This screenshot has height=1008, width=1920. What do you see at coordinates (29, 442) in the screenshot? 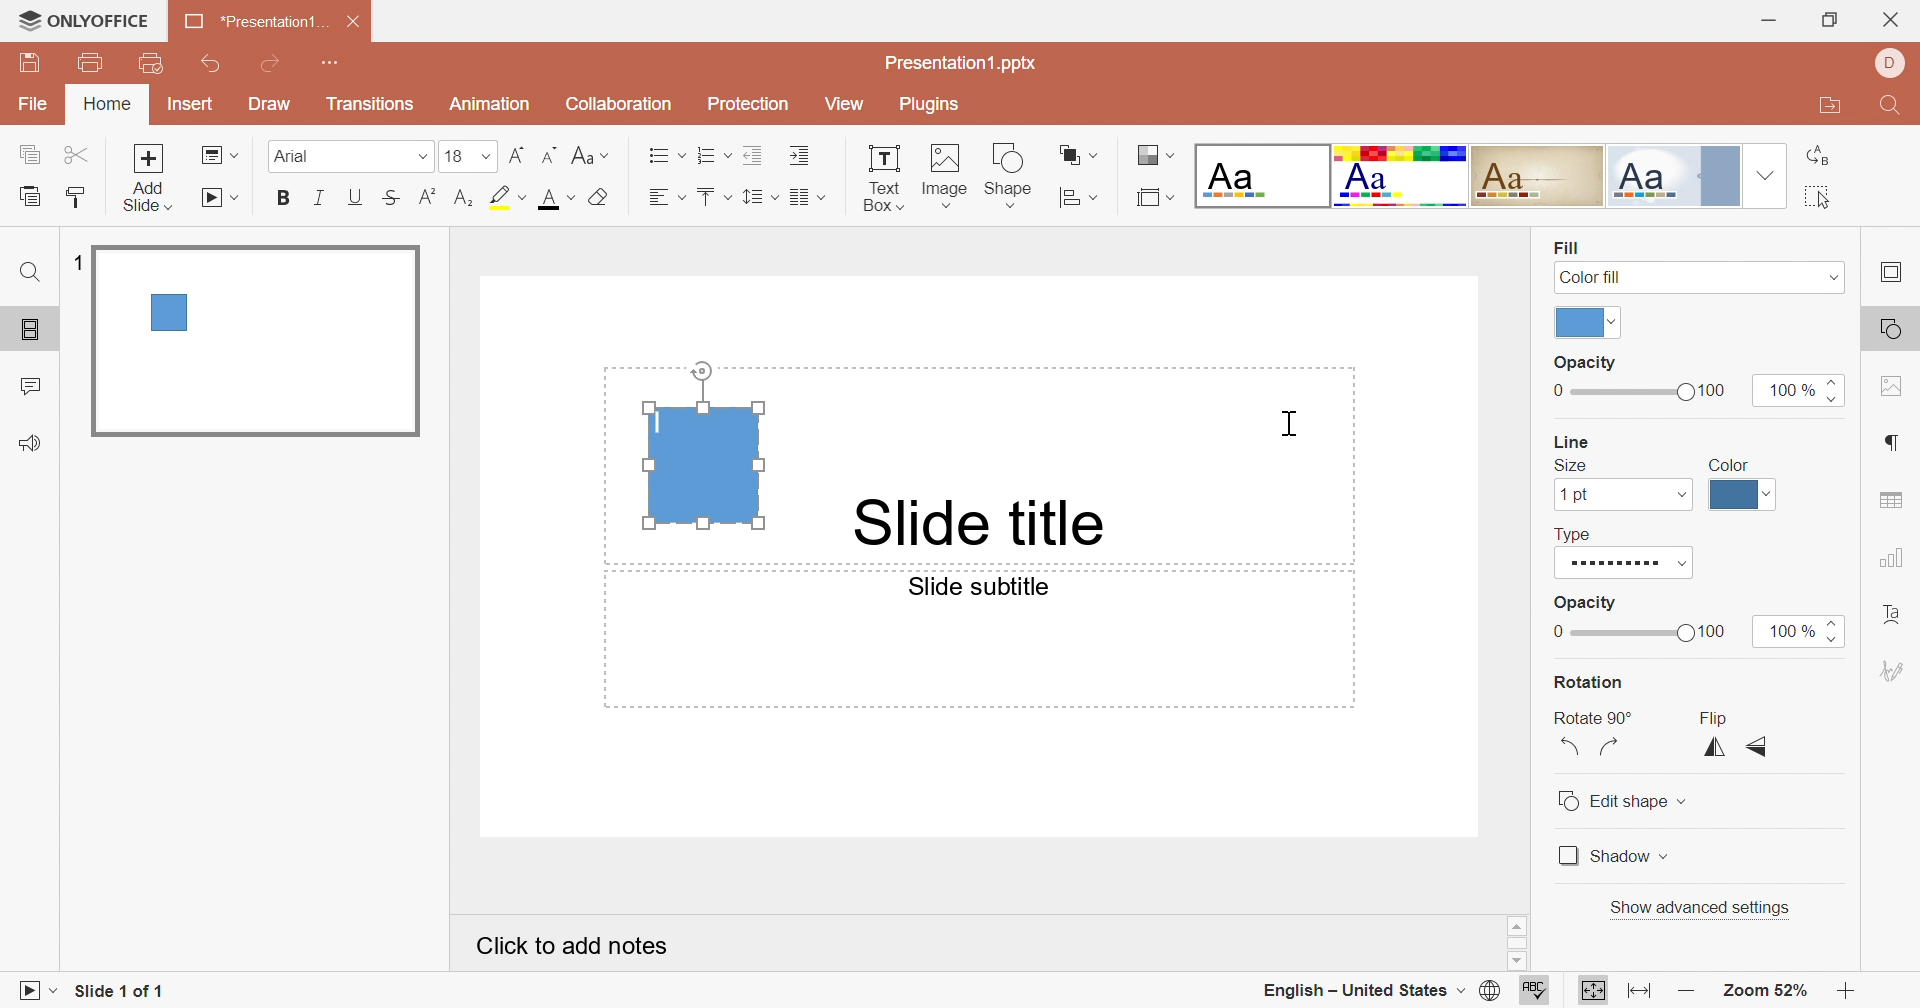
I see `feedback & support` at bounding box center [29, 442].